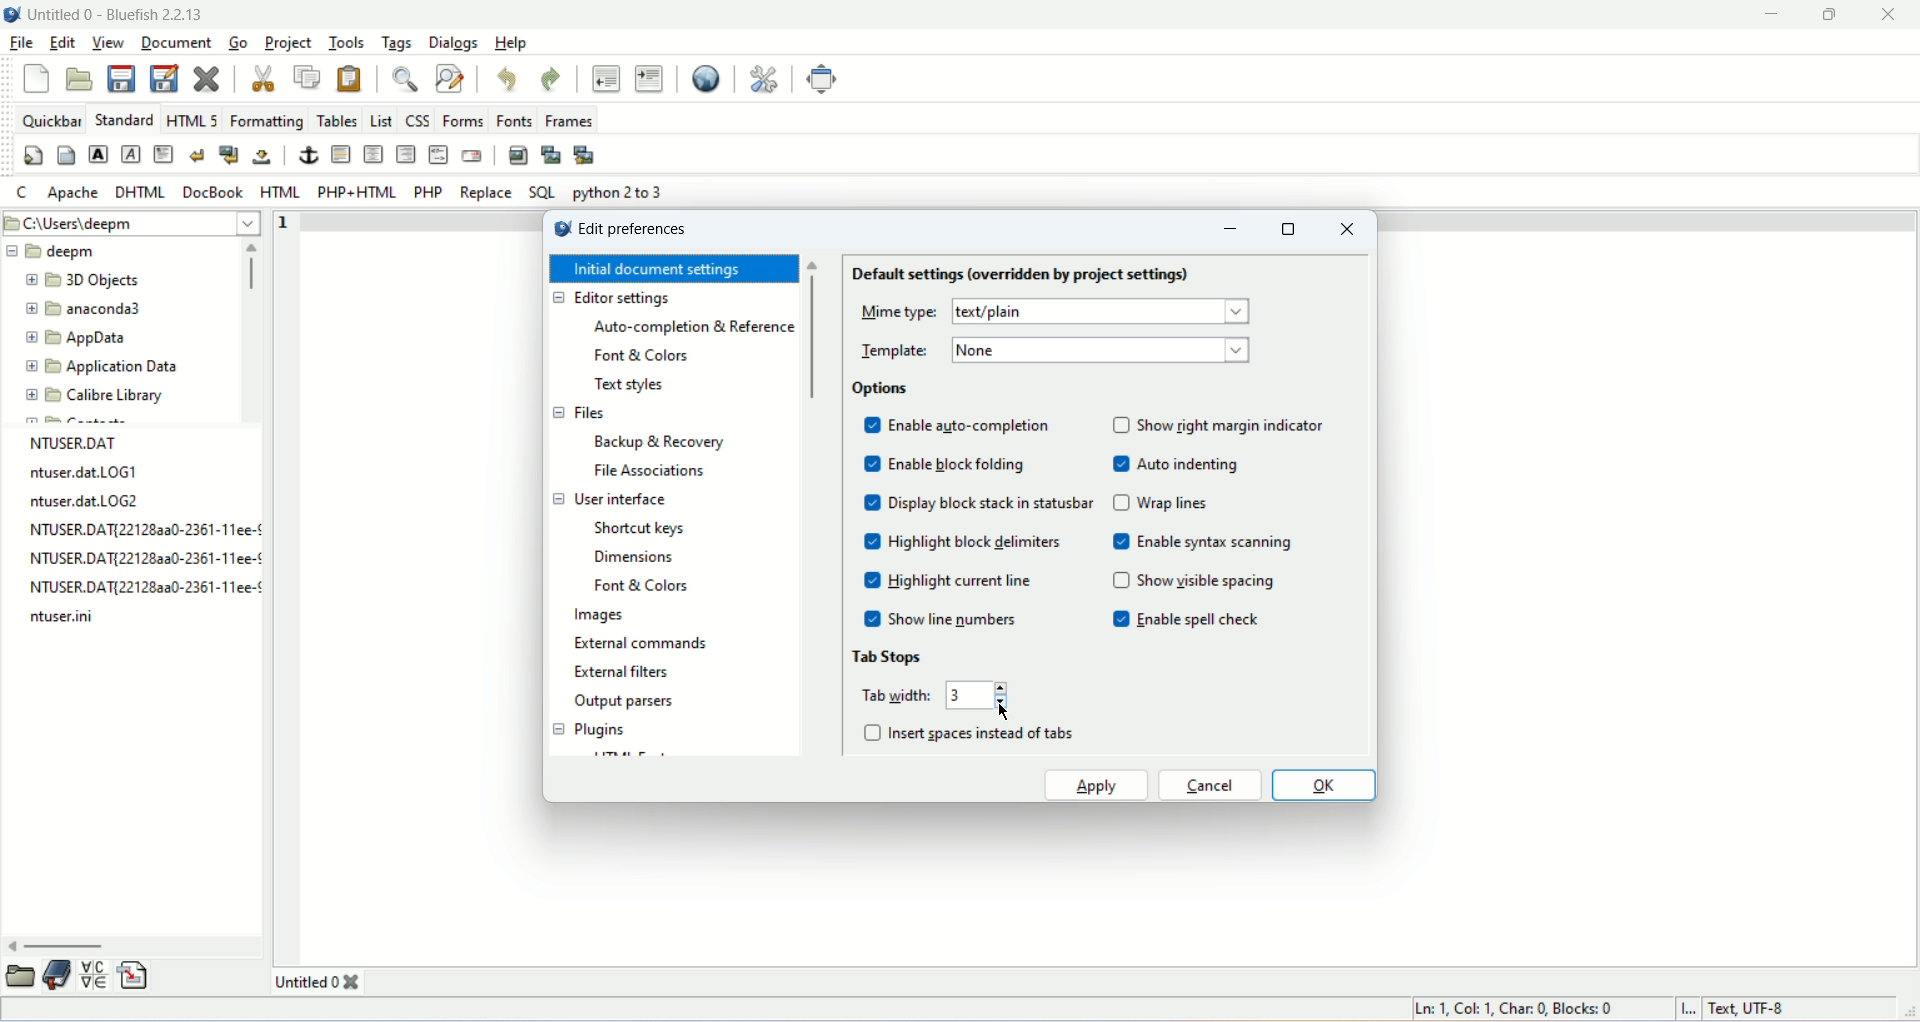  What do you see at coordinates (824, 81) in the screenshot?
I see `fullscreen` at bounding box center [824, 81].